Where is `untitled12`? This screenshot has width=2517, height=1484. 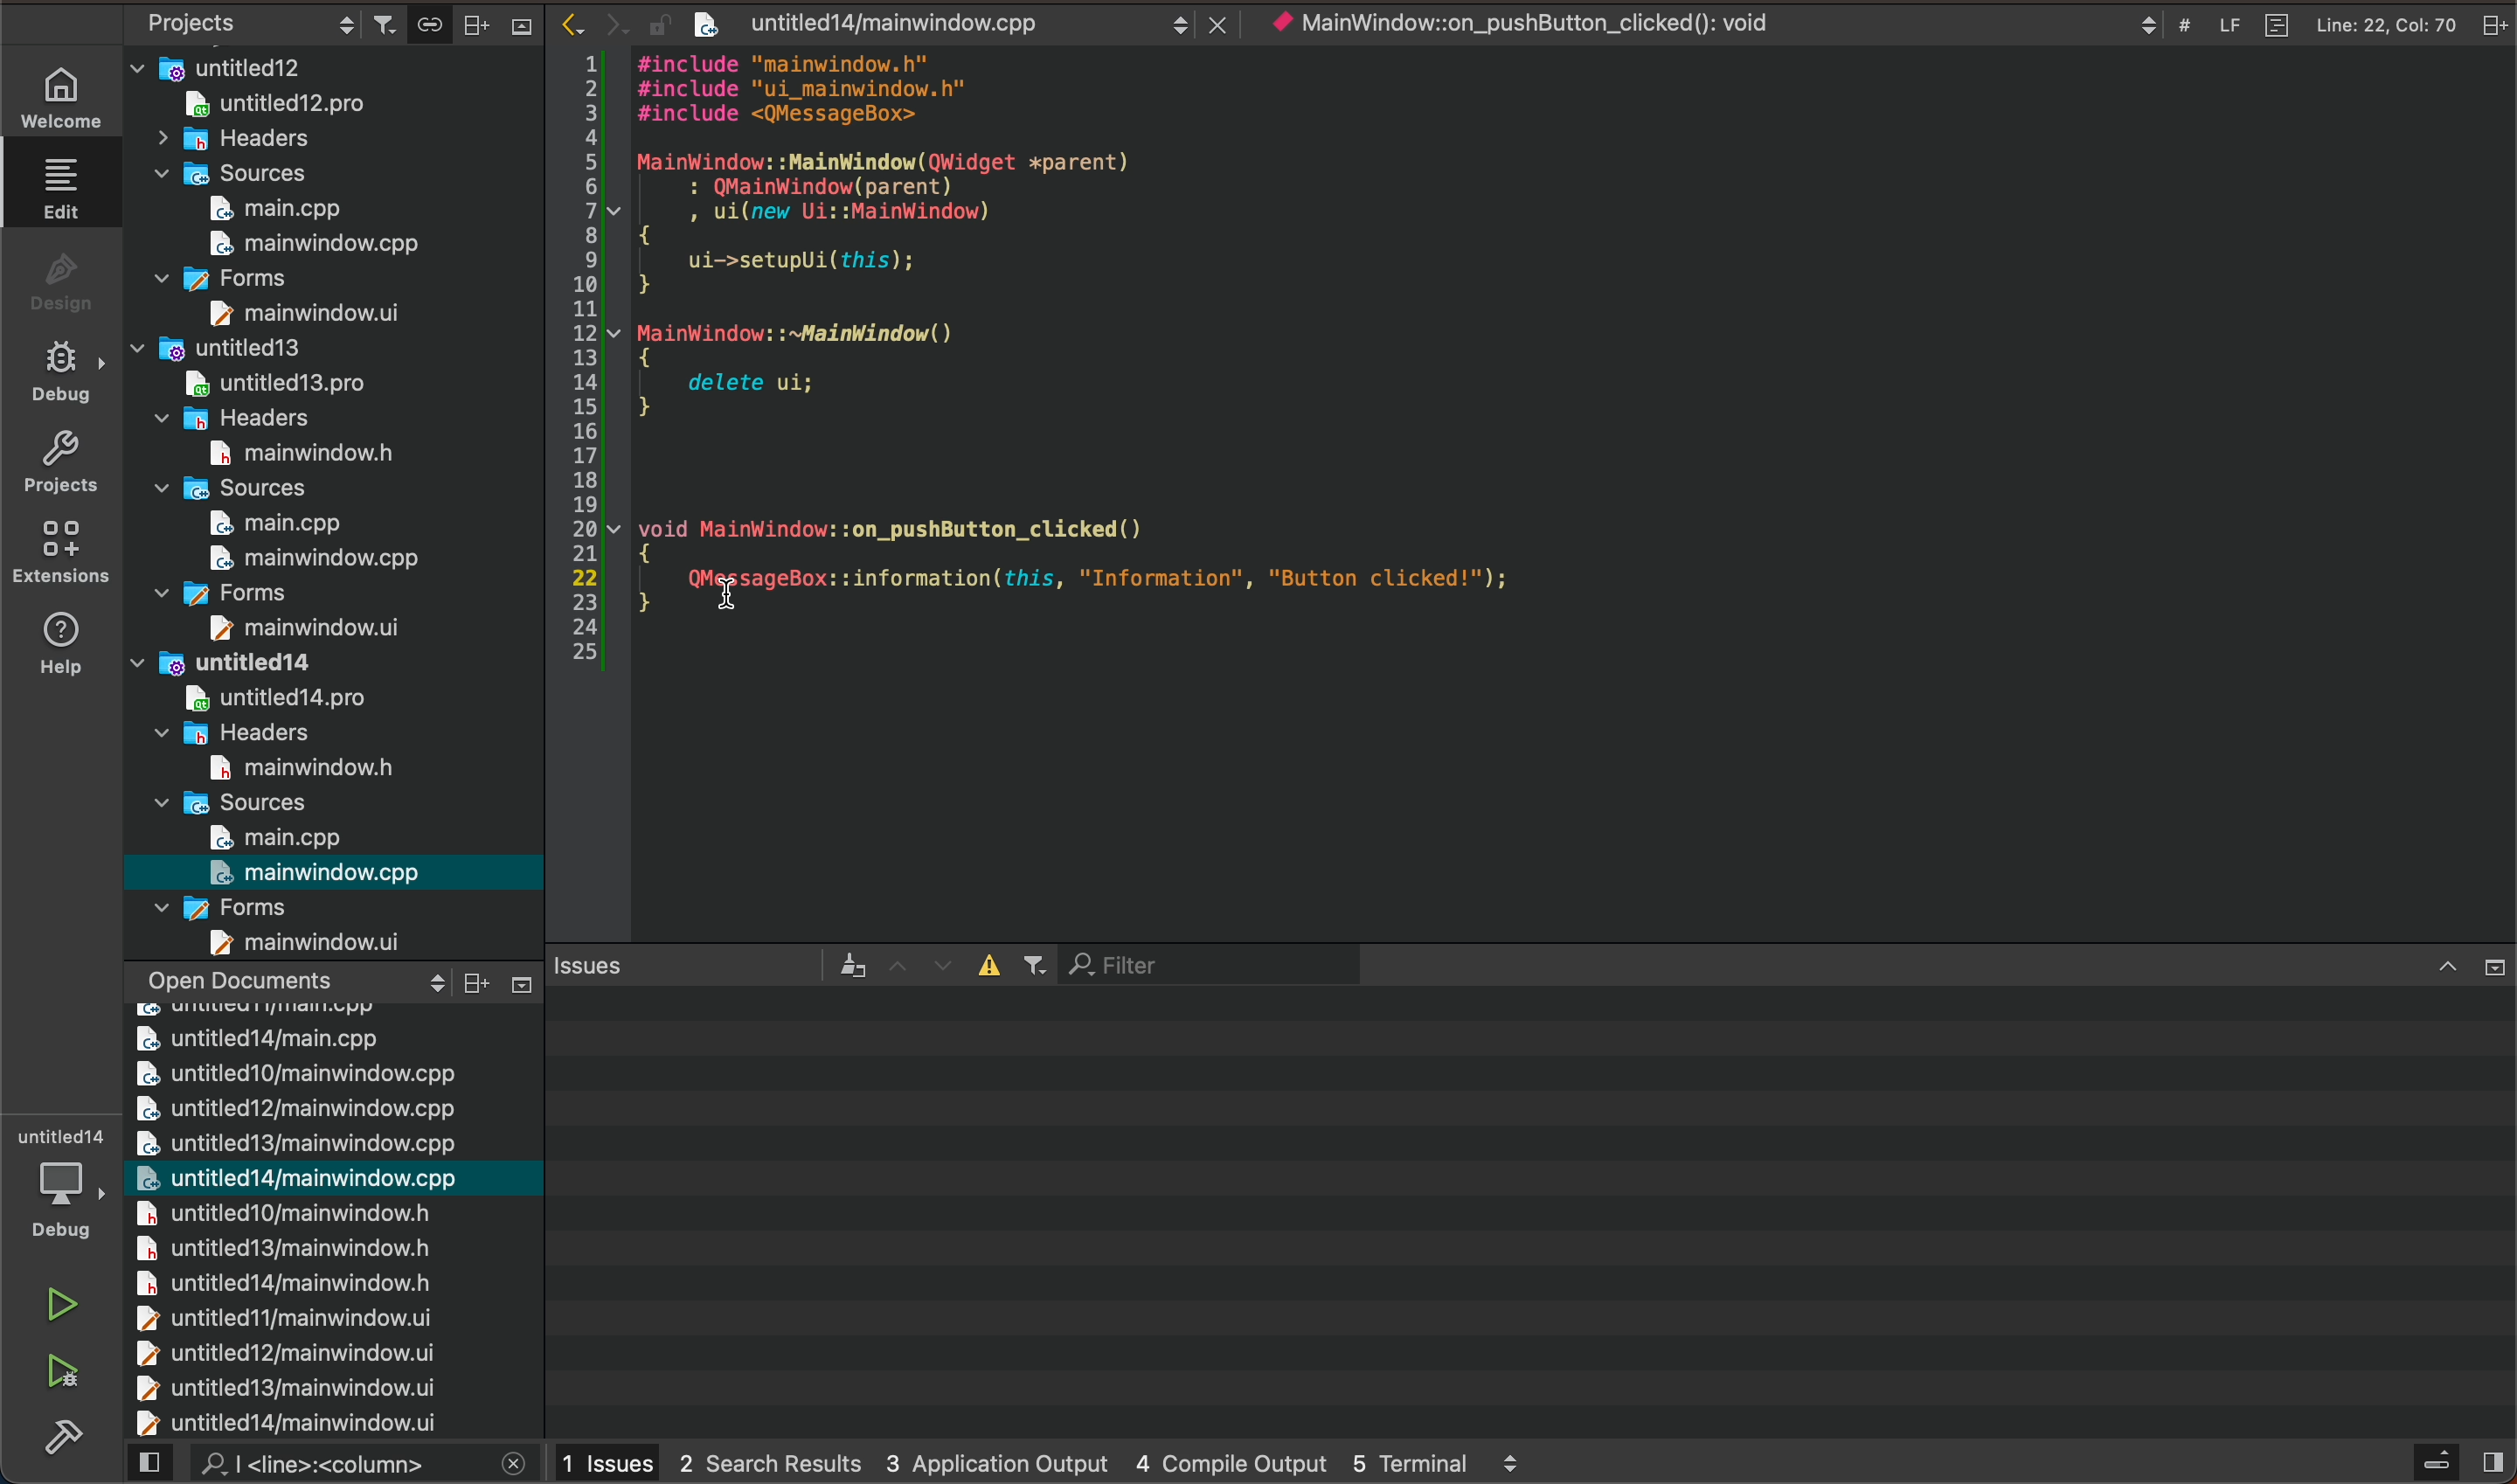
untitled12 is located at coordinates (335, 64).